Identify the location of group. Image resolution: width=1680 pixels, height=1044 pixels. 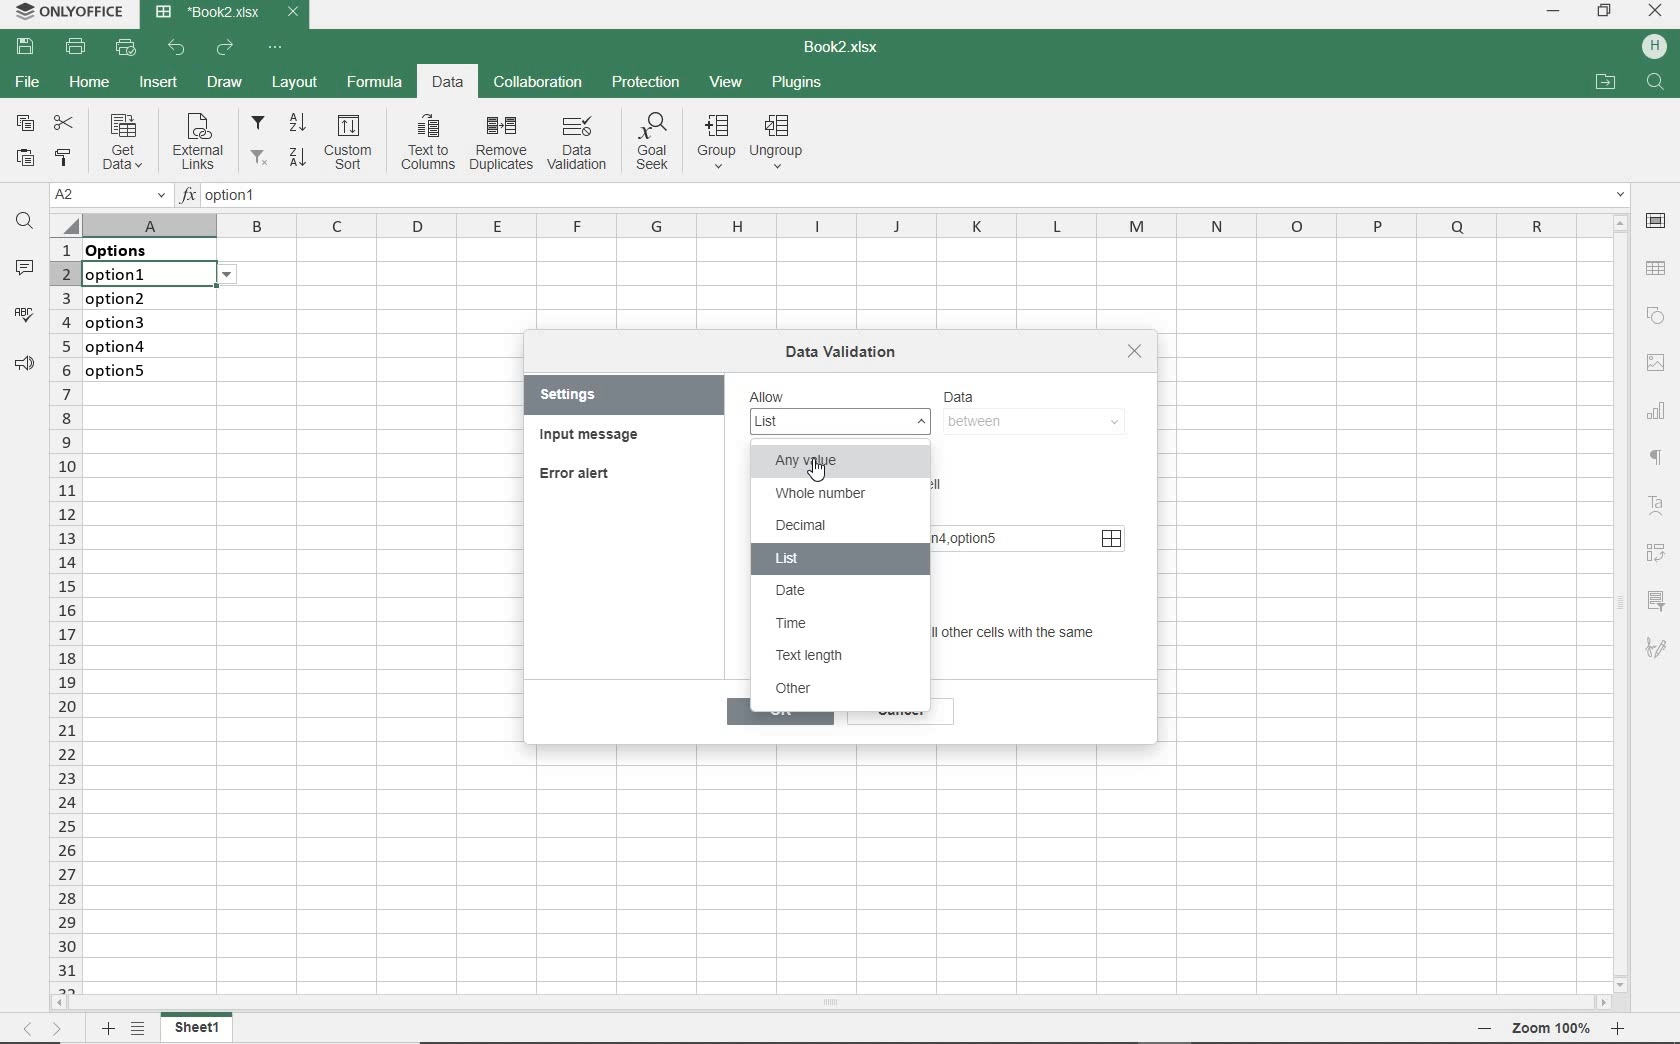
(718, 144).